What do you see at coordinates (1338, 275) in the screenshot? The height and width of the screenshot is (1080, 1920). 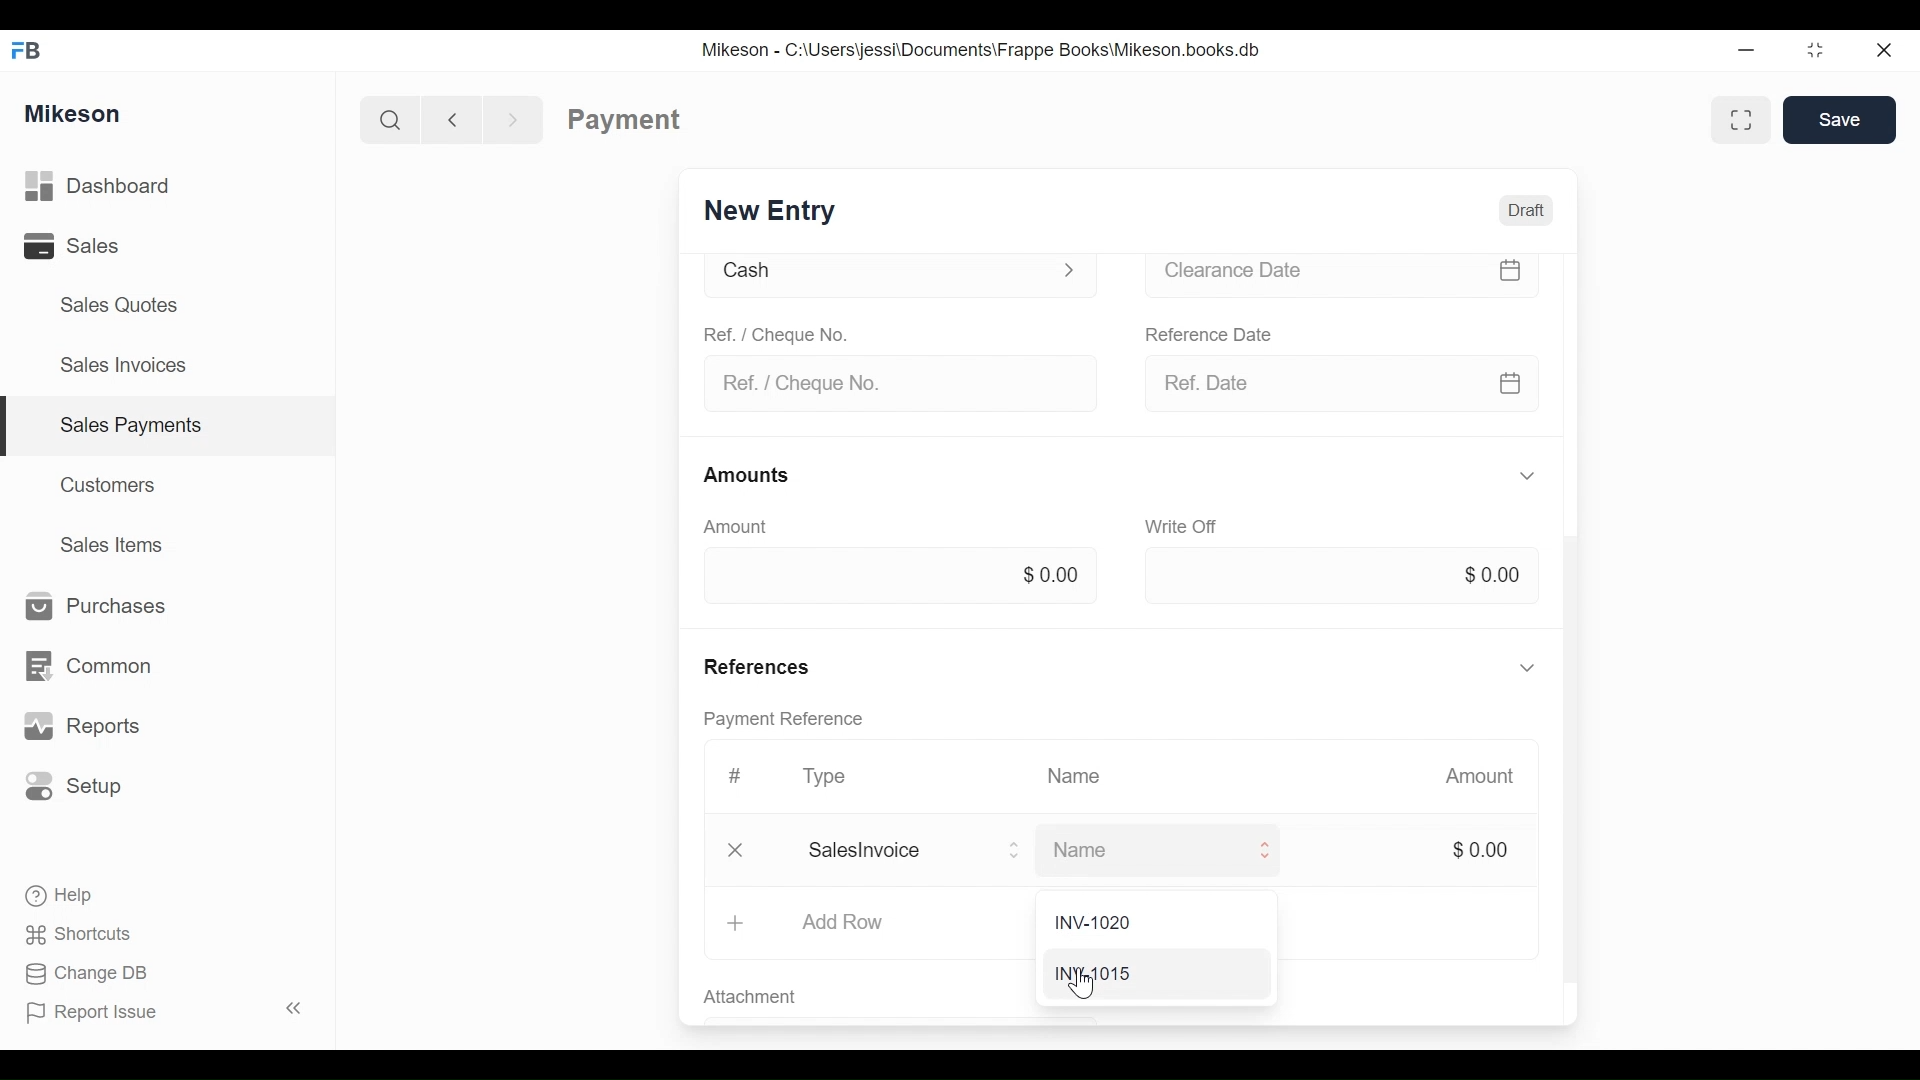 I see `Clearance date` at bounding box center [1338, 275].